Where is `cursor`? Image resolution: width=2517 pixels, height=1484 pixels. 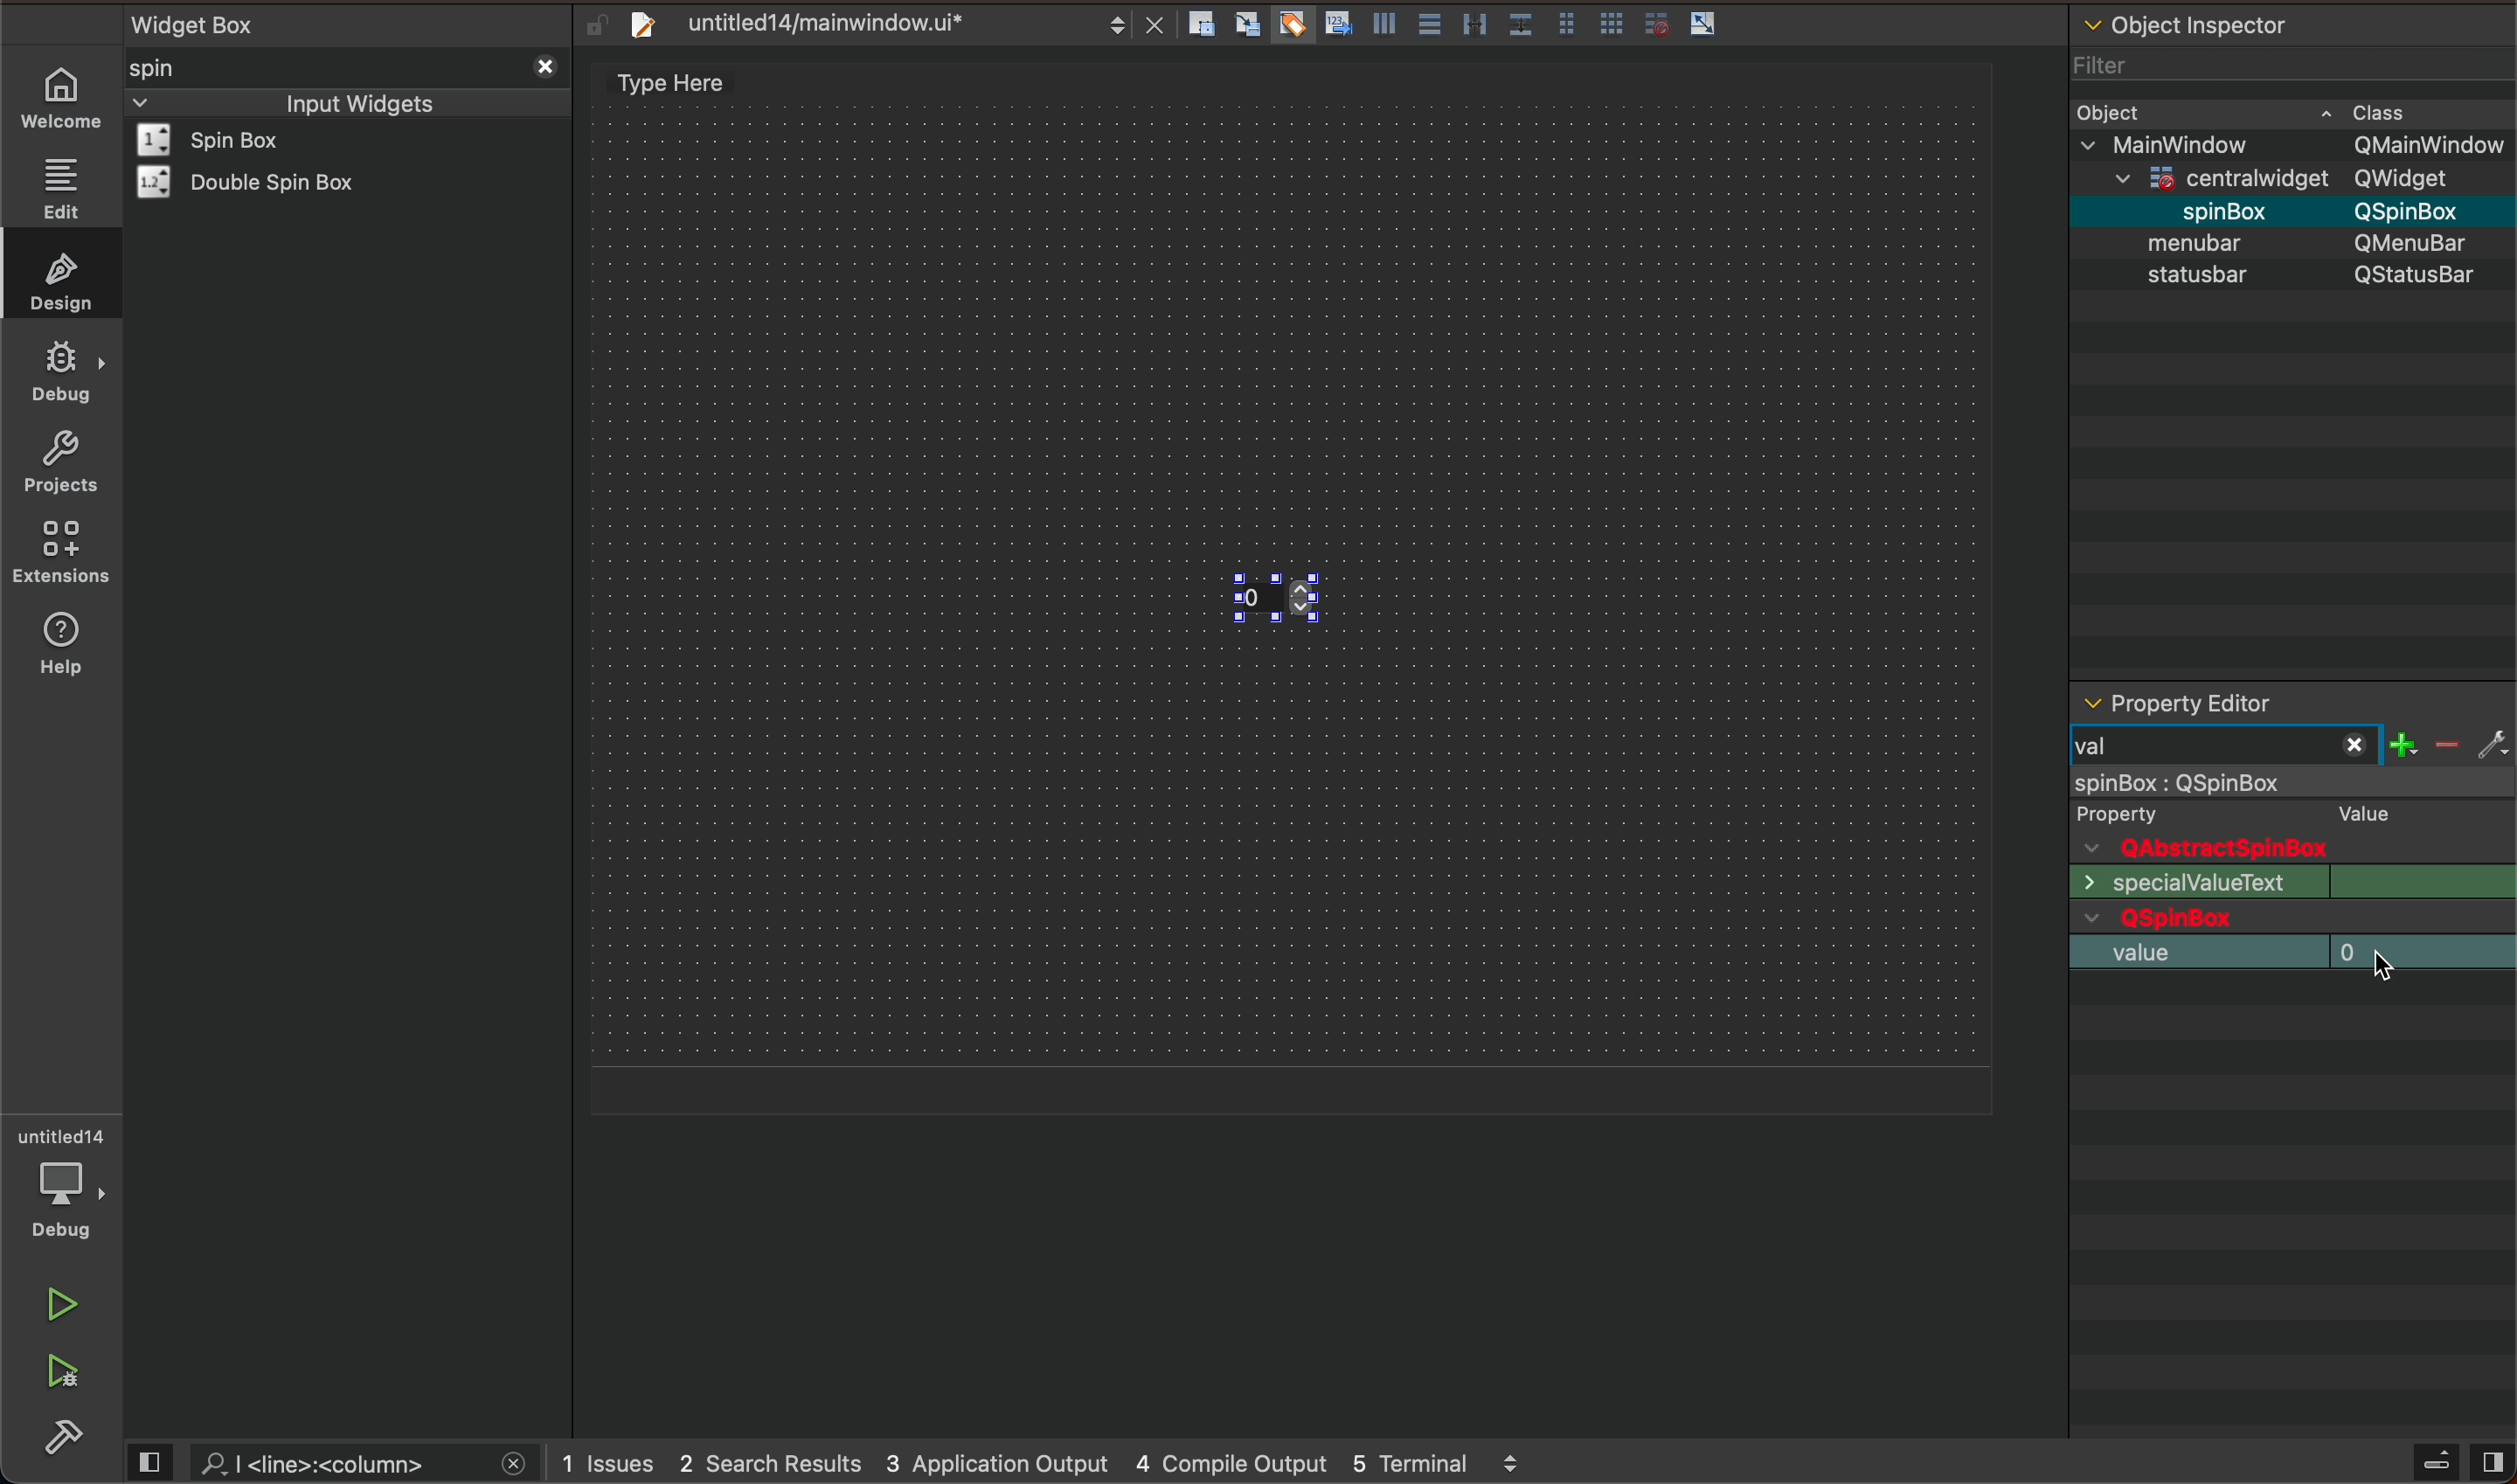
cursor is located at coordinates (2386, 969).